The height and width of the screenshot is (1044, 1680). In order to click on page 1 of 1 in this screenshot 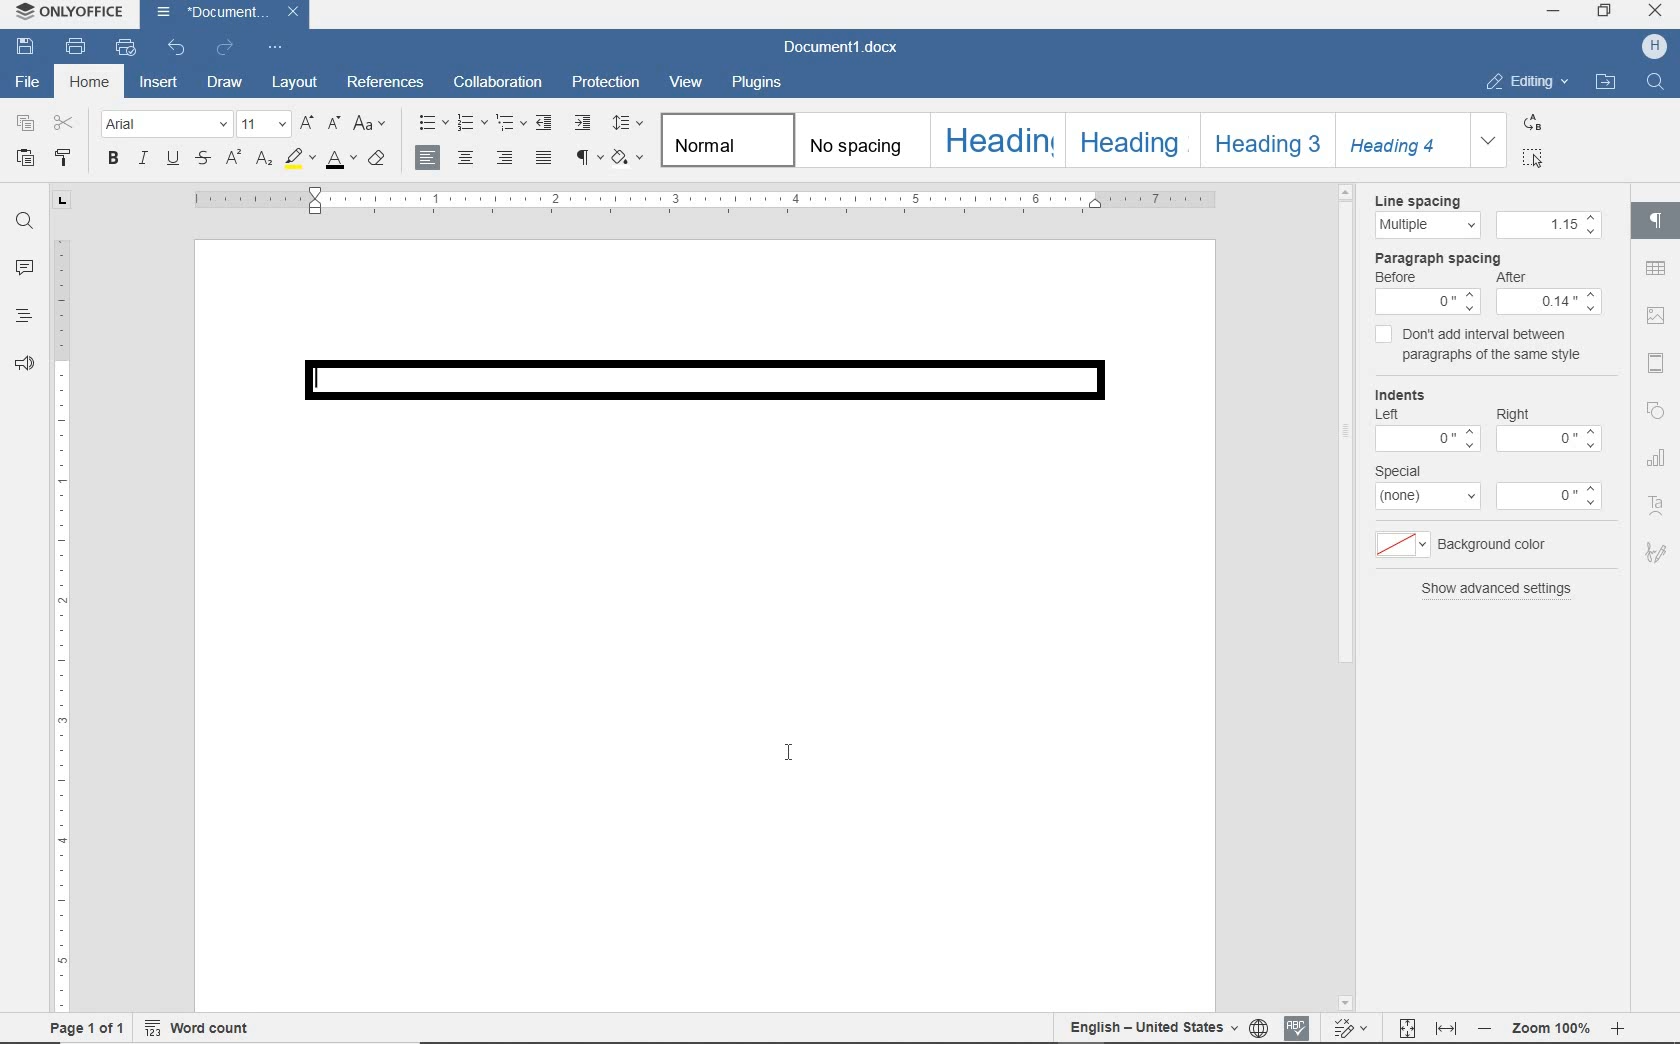, I will do `click(85, 1031)`.